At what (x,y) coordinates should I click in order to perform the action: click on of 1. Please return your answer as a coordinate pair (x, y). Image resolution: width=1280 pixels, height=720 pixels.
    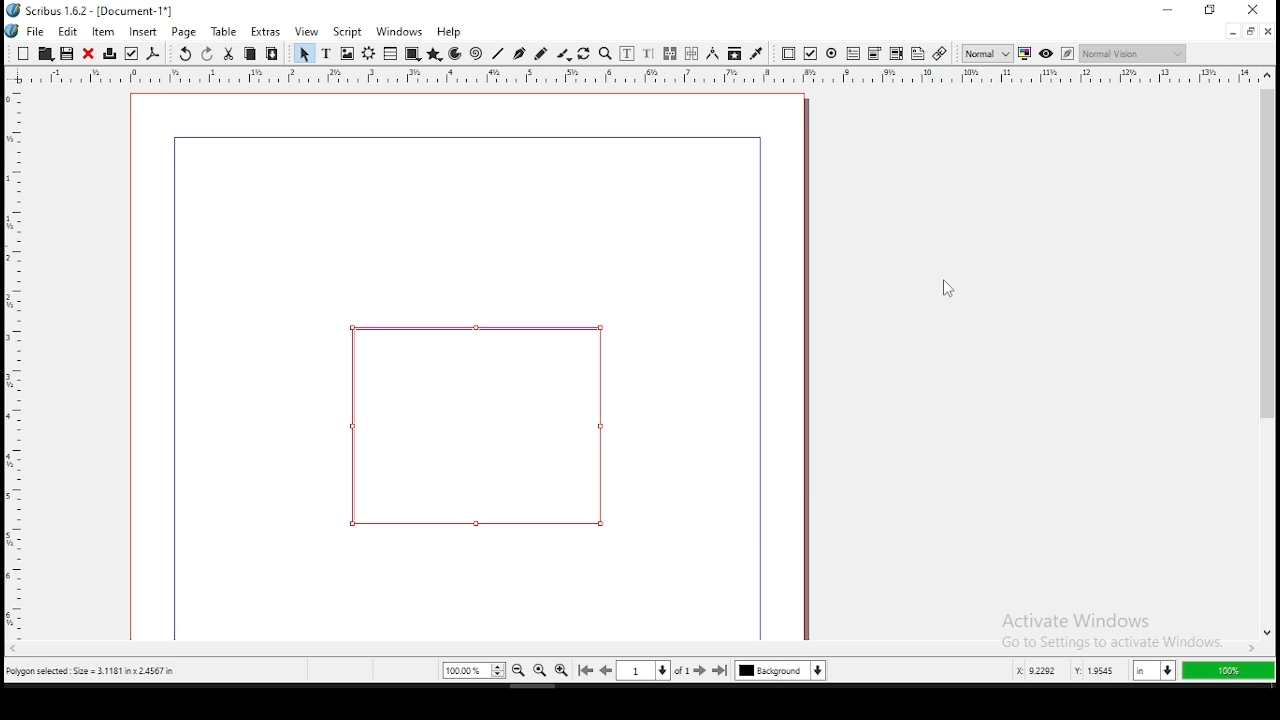
    Looking at the image, I should click on (681, 671).